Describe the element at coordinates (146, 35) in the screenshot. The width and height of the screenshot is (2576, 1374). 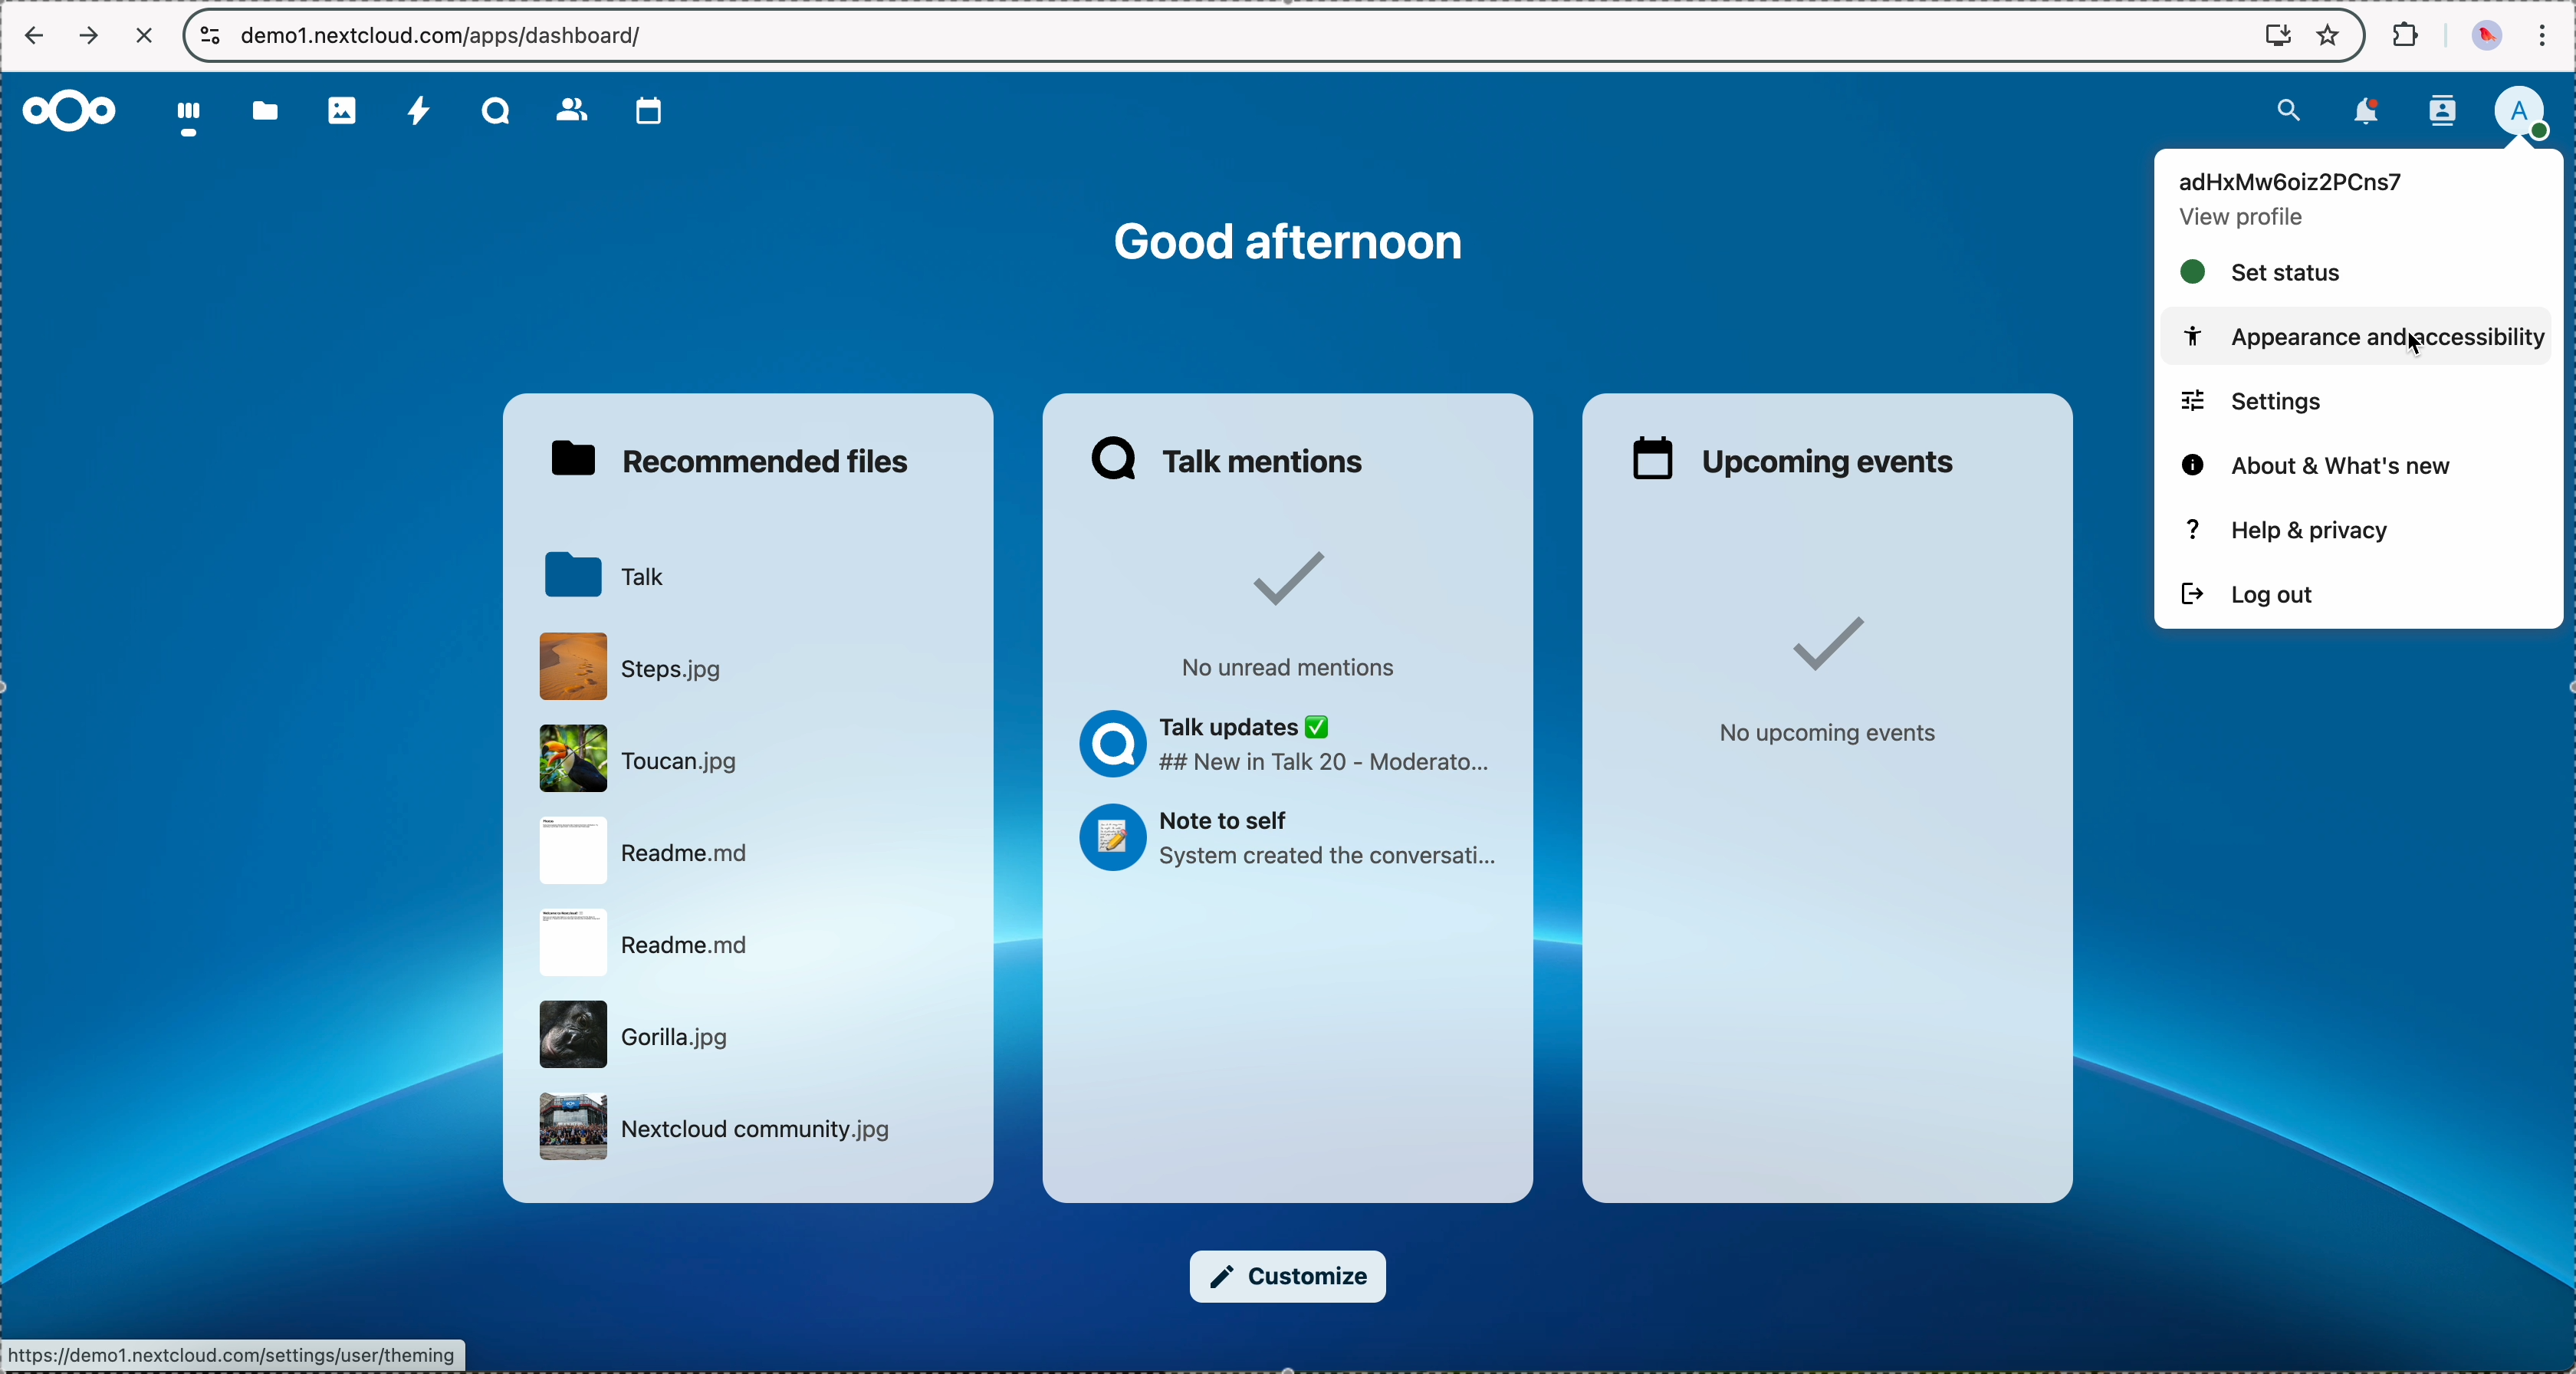
I see `refresh the page` at that location.